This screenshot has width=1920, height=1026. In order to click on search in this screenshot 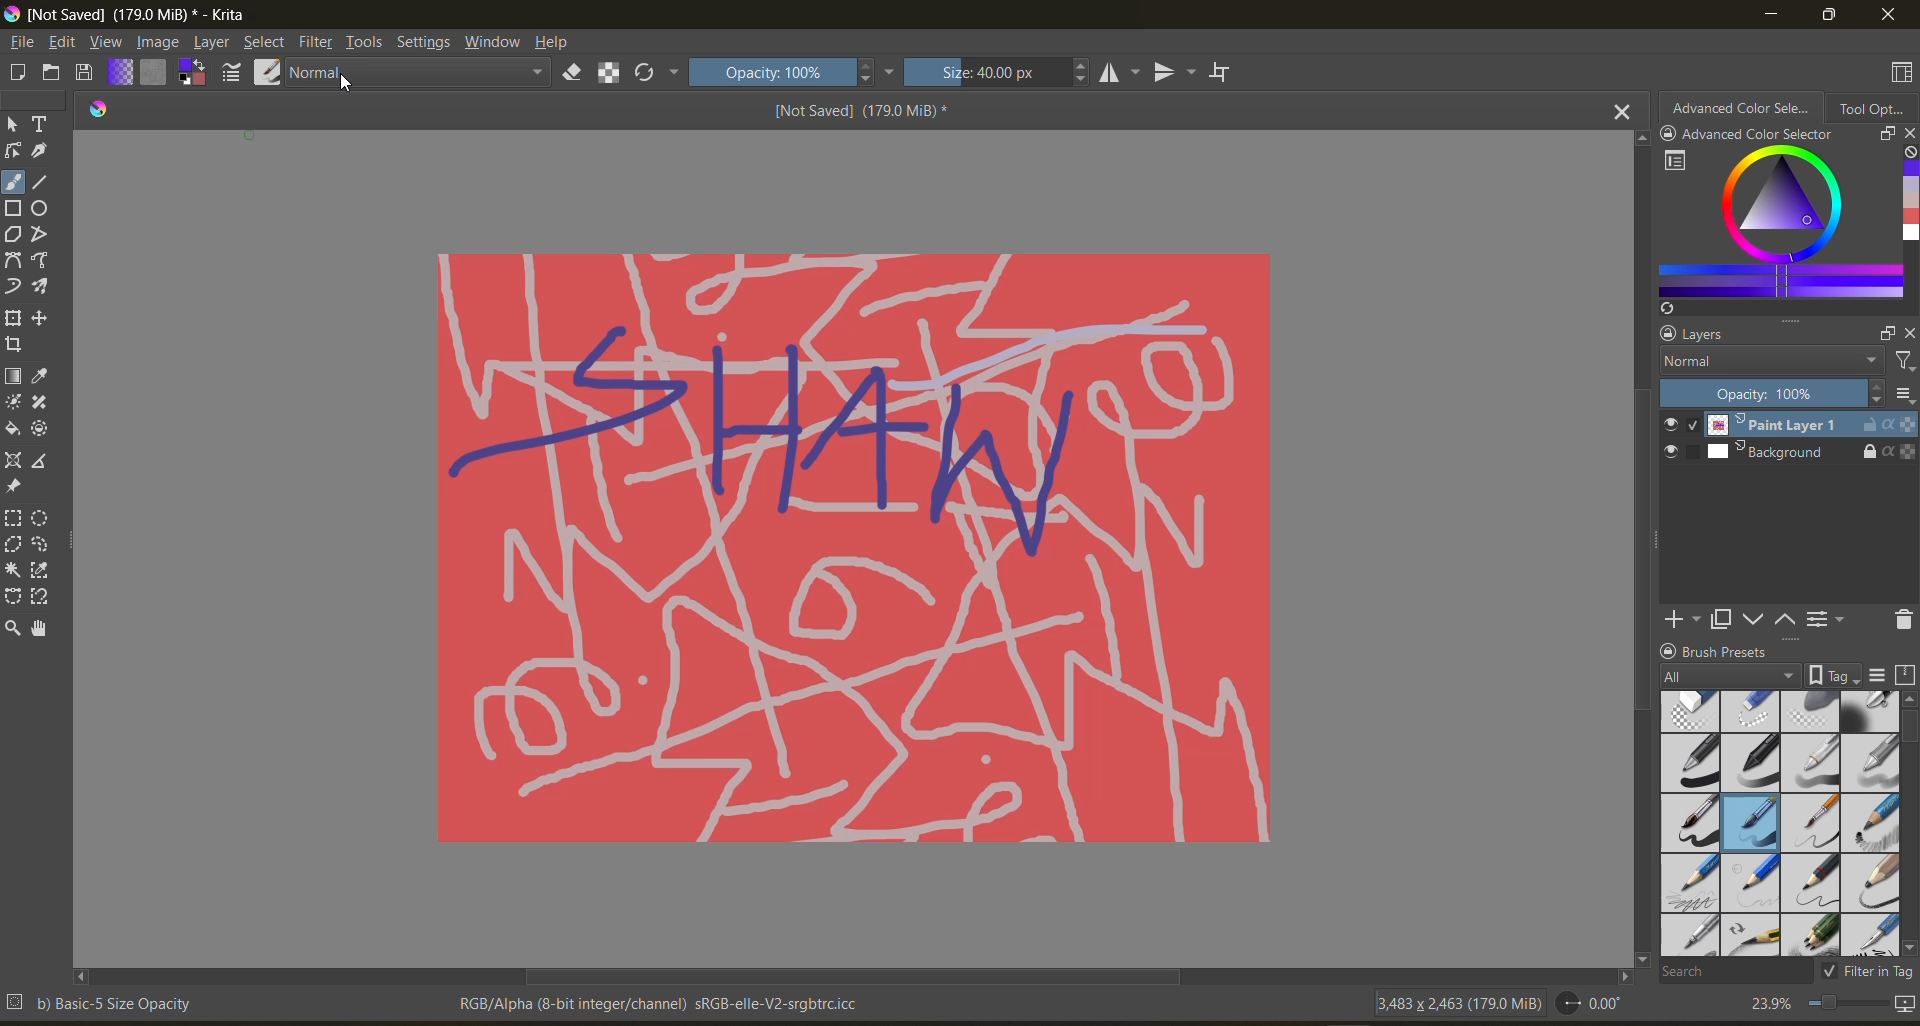, I will do `click(1731, 972)`.